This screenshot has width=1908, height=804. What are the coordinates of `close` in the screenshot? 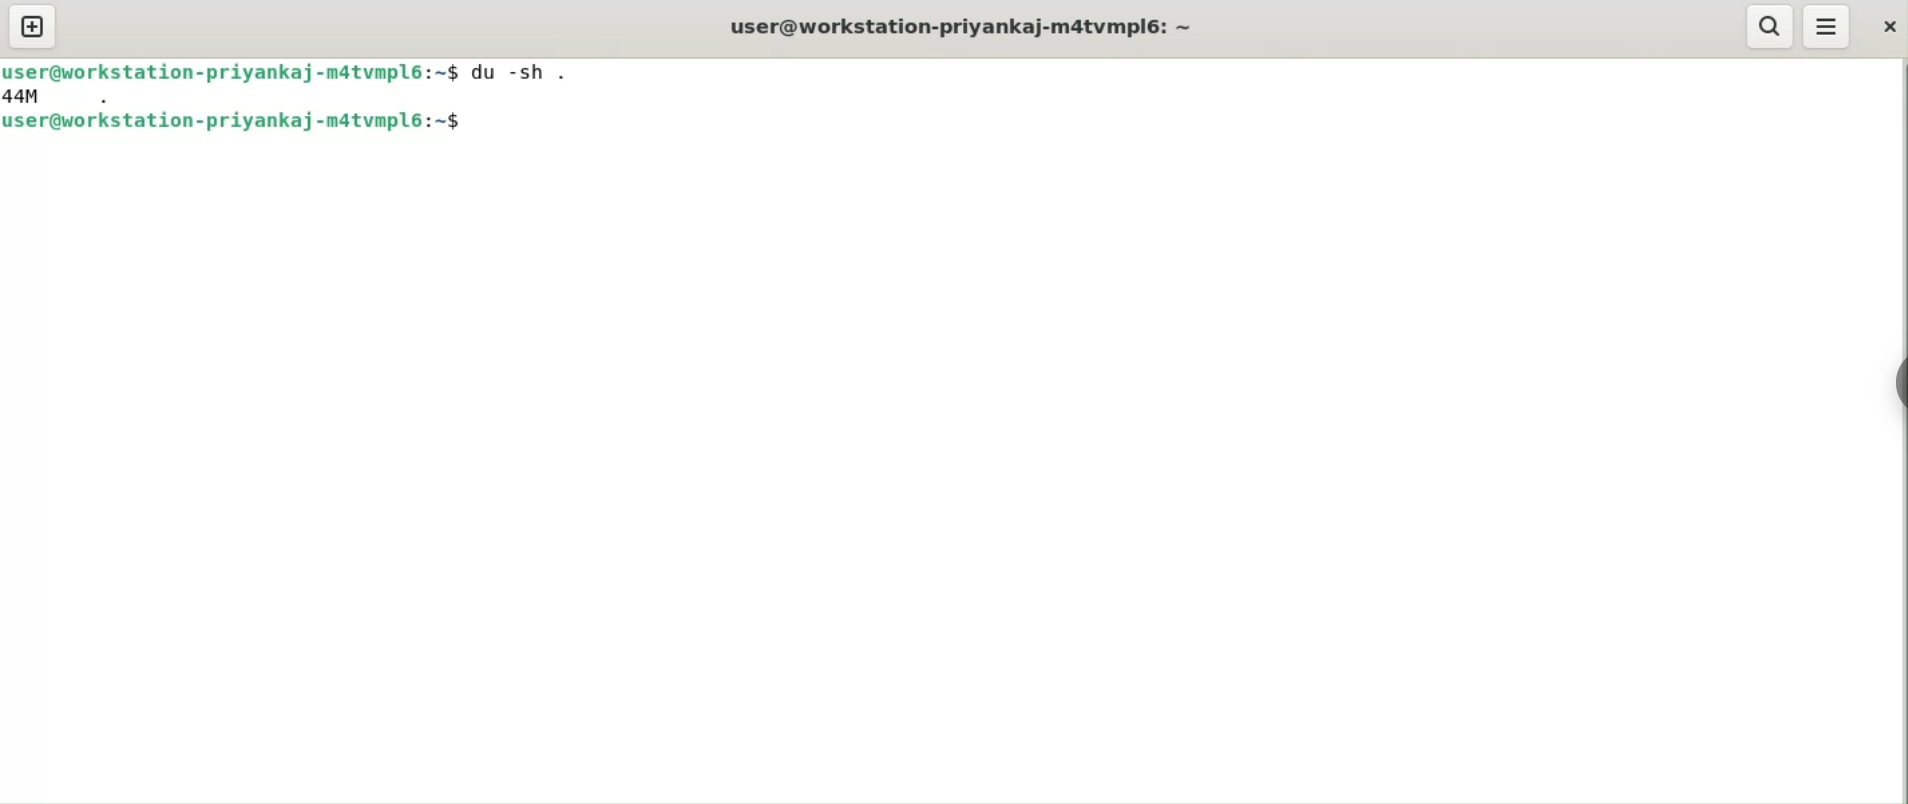 It's located at (1886, 29).